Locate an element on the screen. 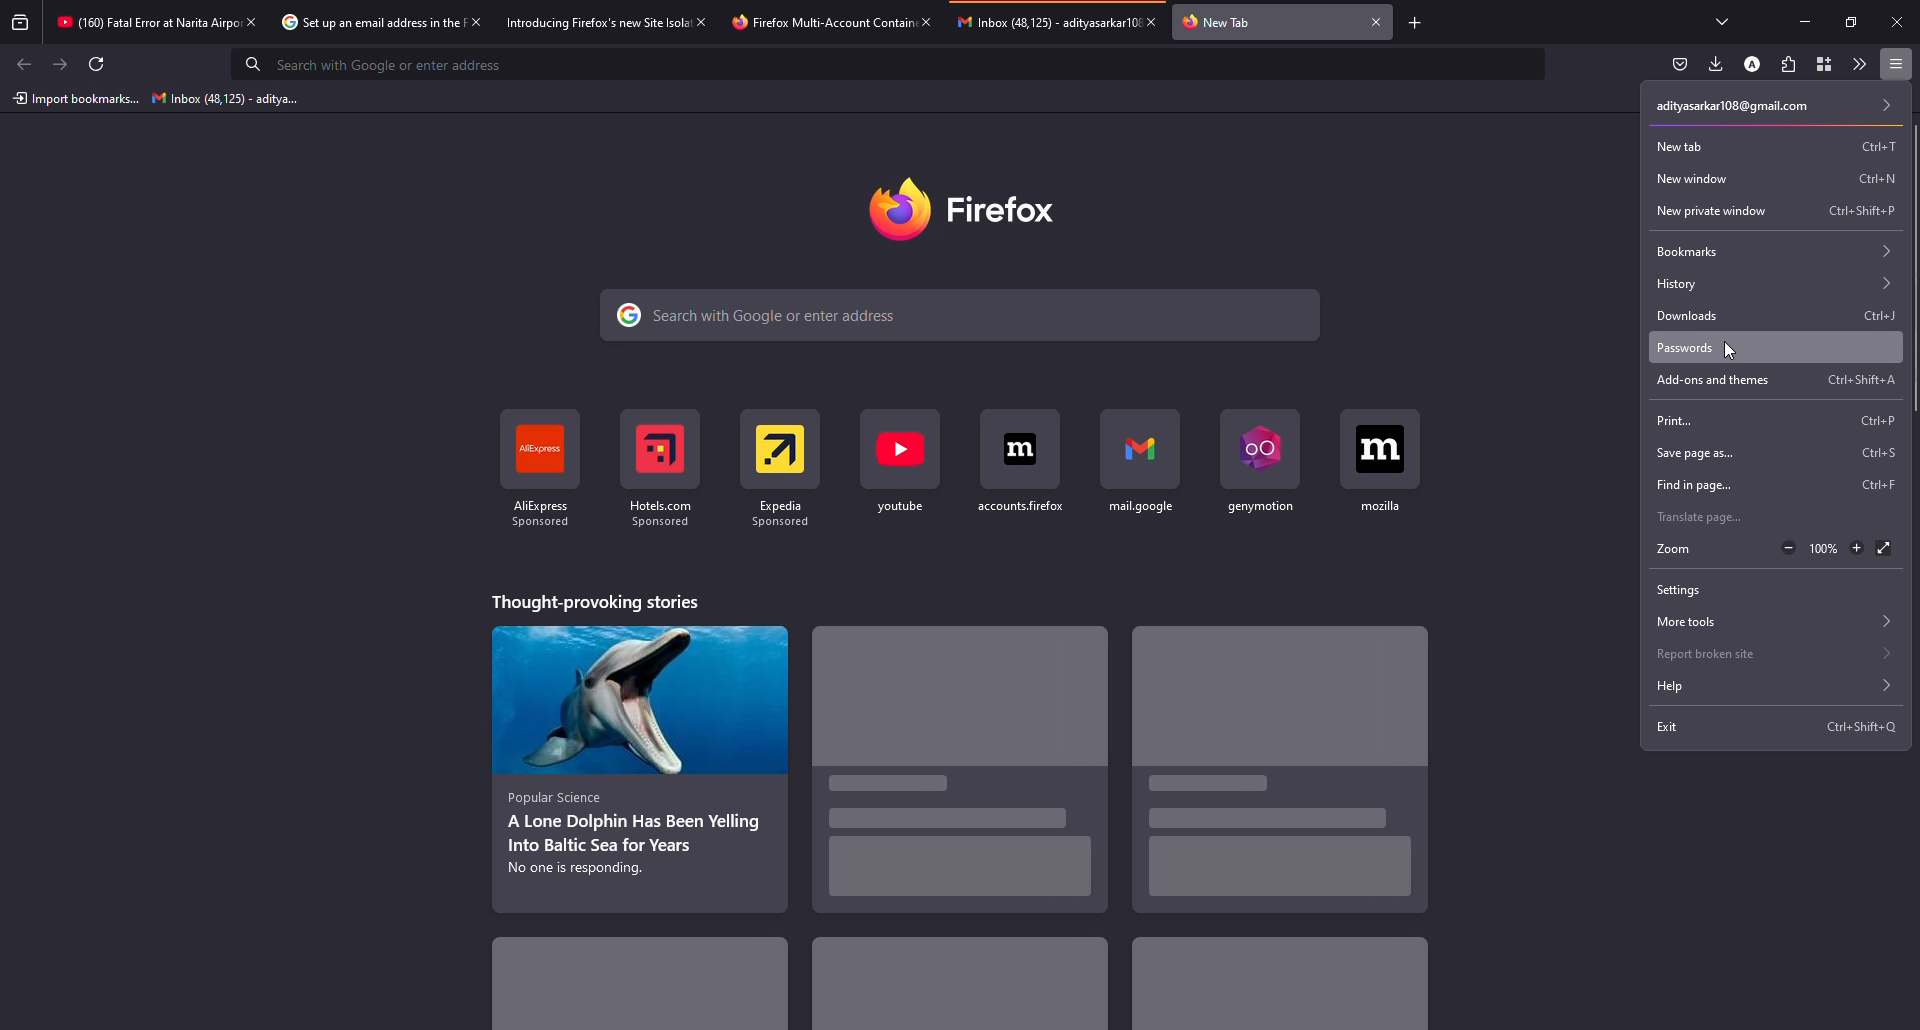 The image size is (1920, 1030). stories is located at coordinates (958, 984).